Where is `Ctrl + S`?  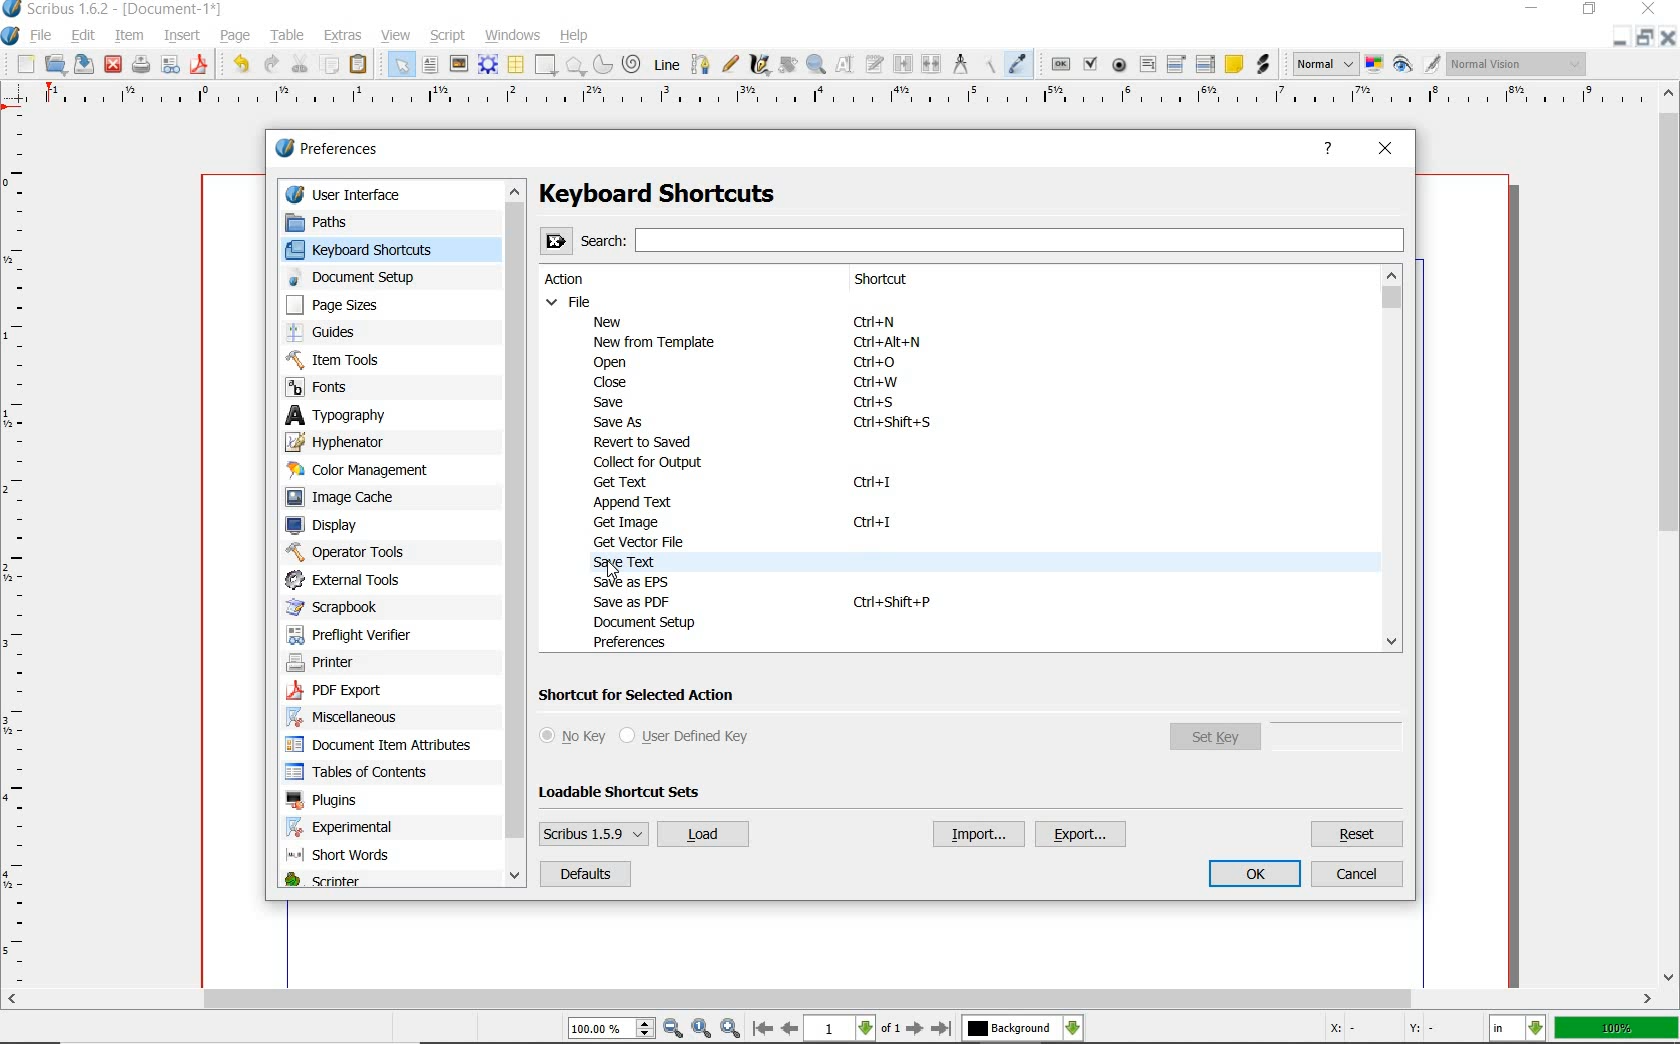
Ctrl + S is located at coordinates (876, 403).